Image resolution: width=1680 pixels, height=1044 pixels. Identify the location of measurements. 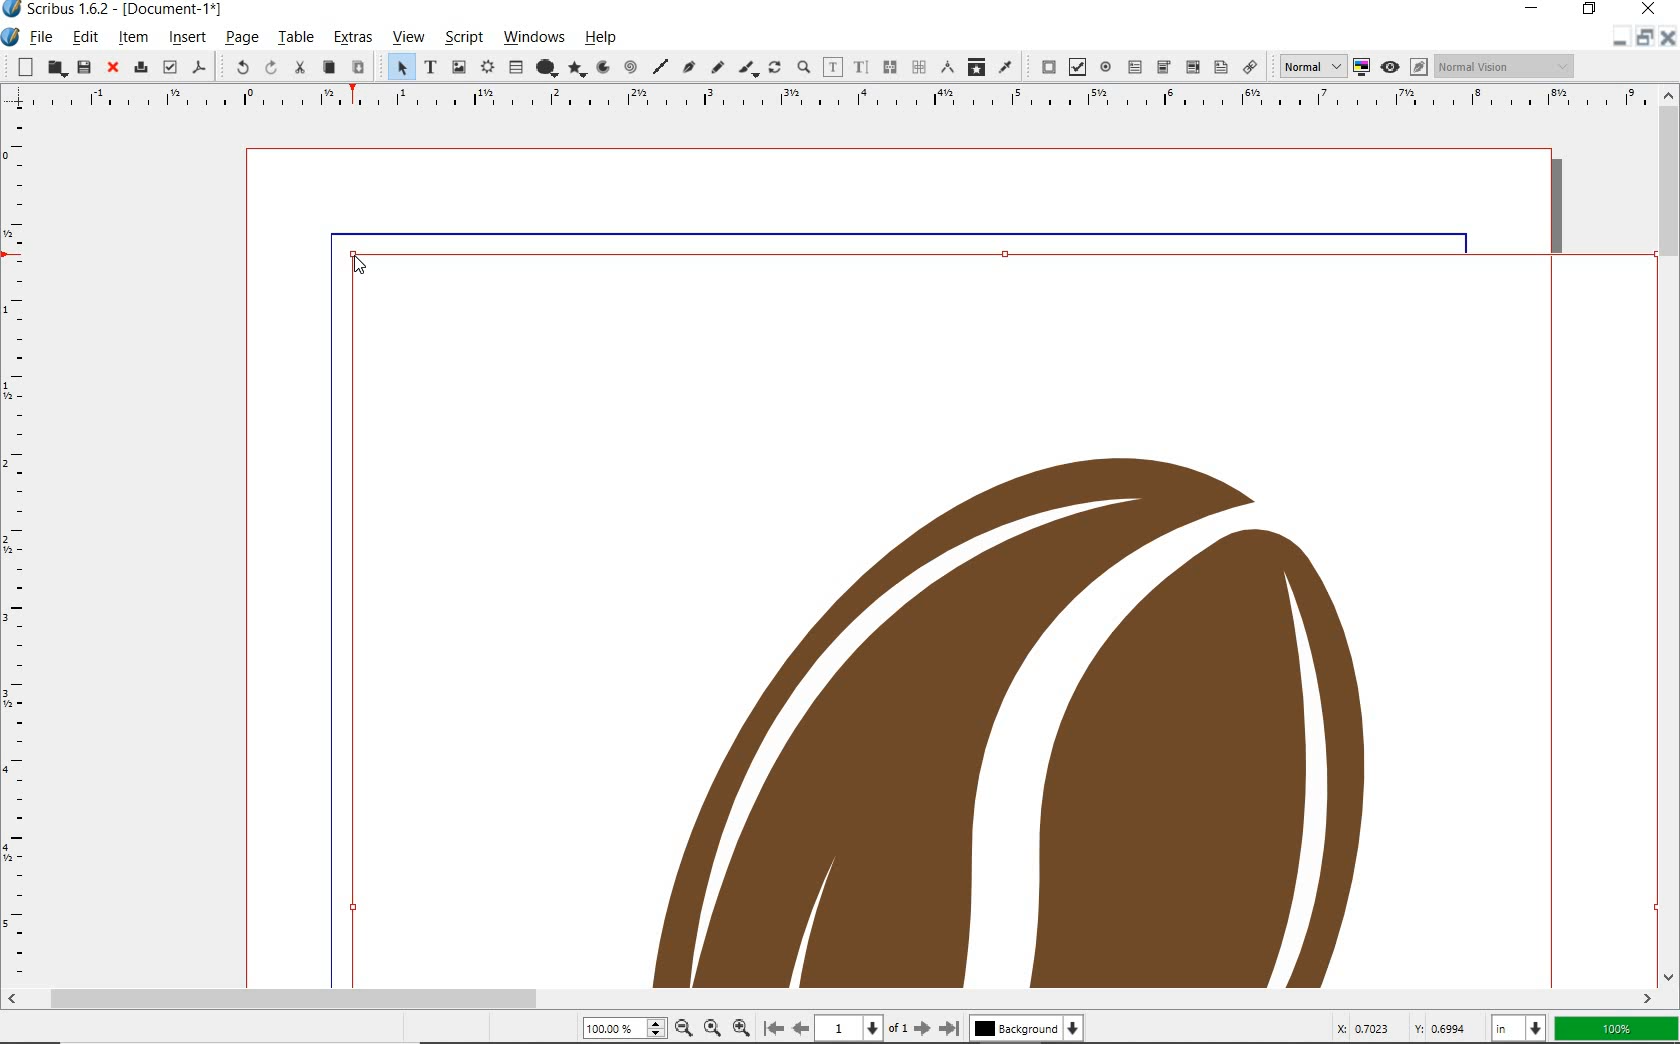
(949, 67).